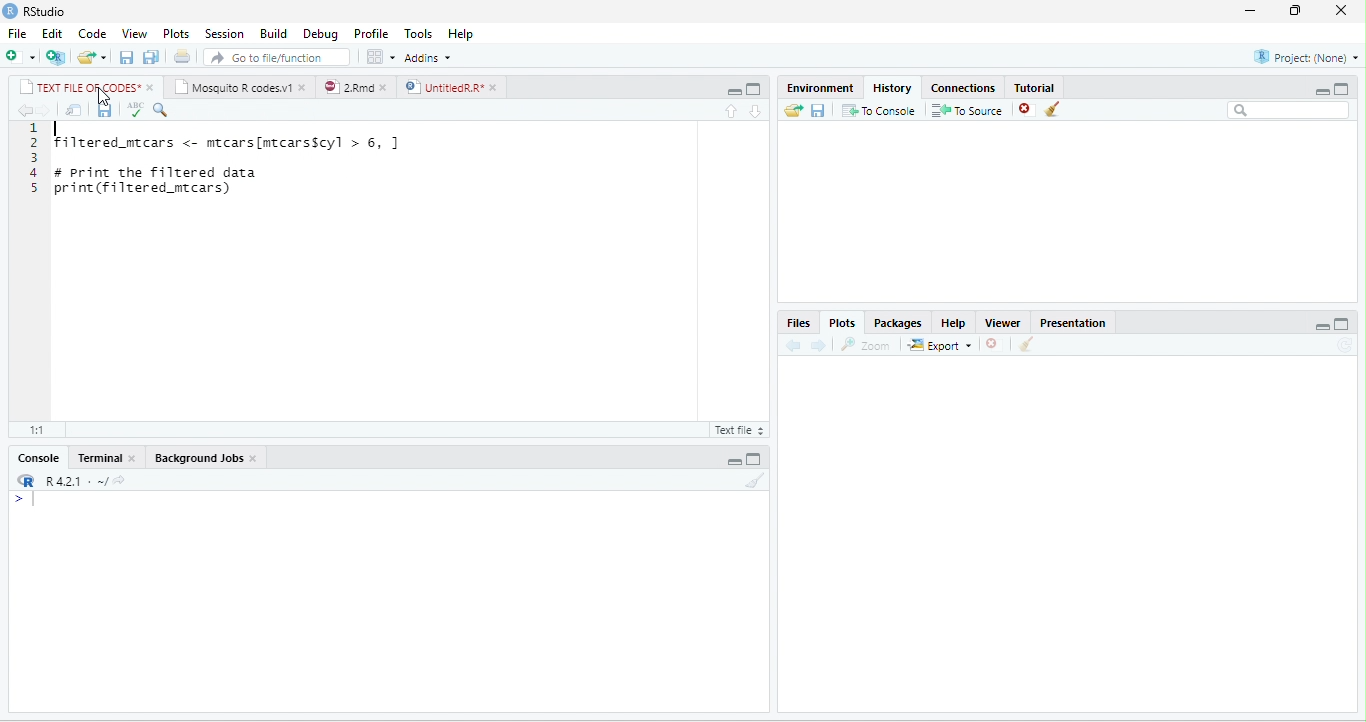 The height and width of the screenshot is (722, 1366). What do you see at coordinates (150, 57) in the screenshot?
I see `save all` at bounding box center [150, 57].